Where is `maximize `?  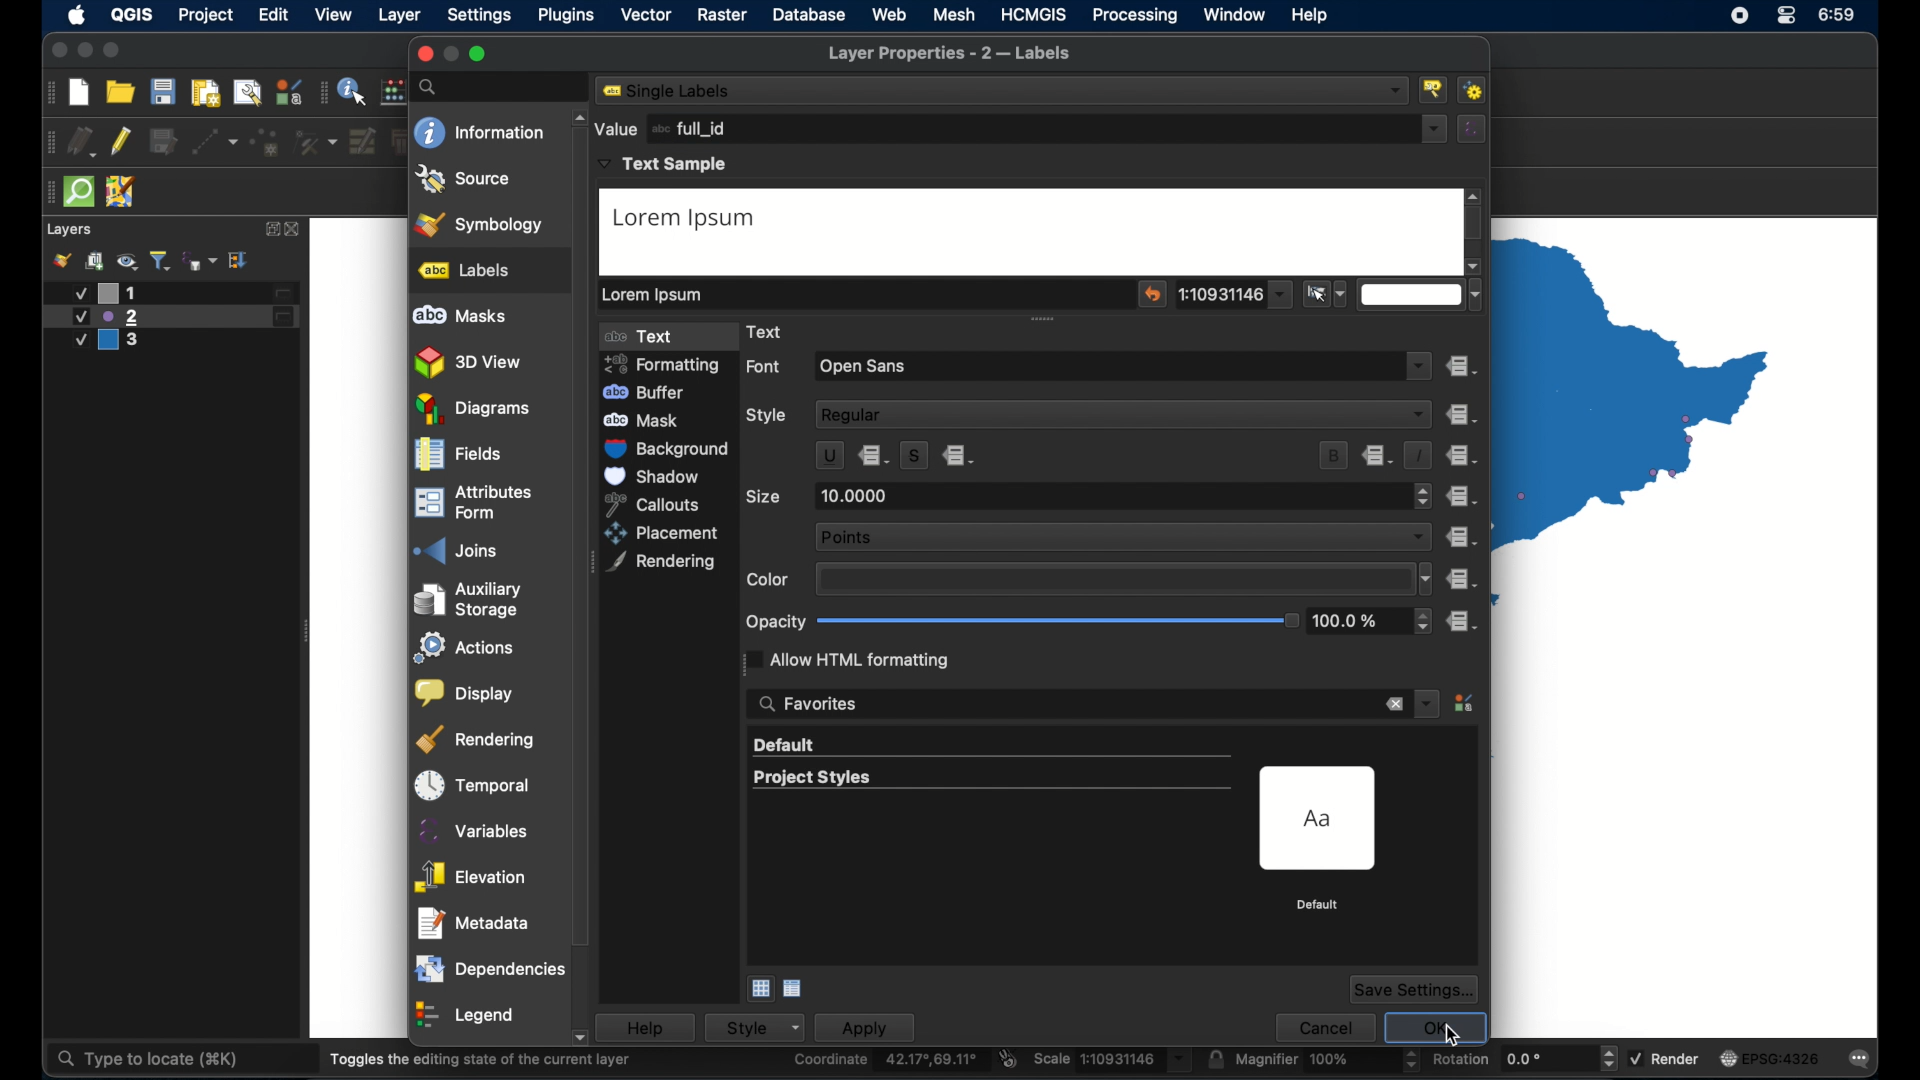 maximize  is located at coordinates (113, 51).